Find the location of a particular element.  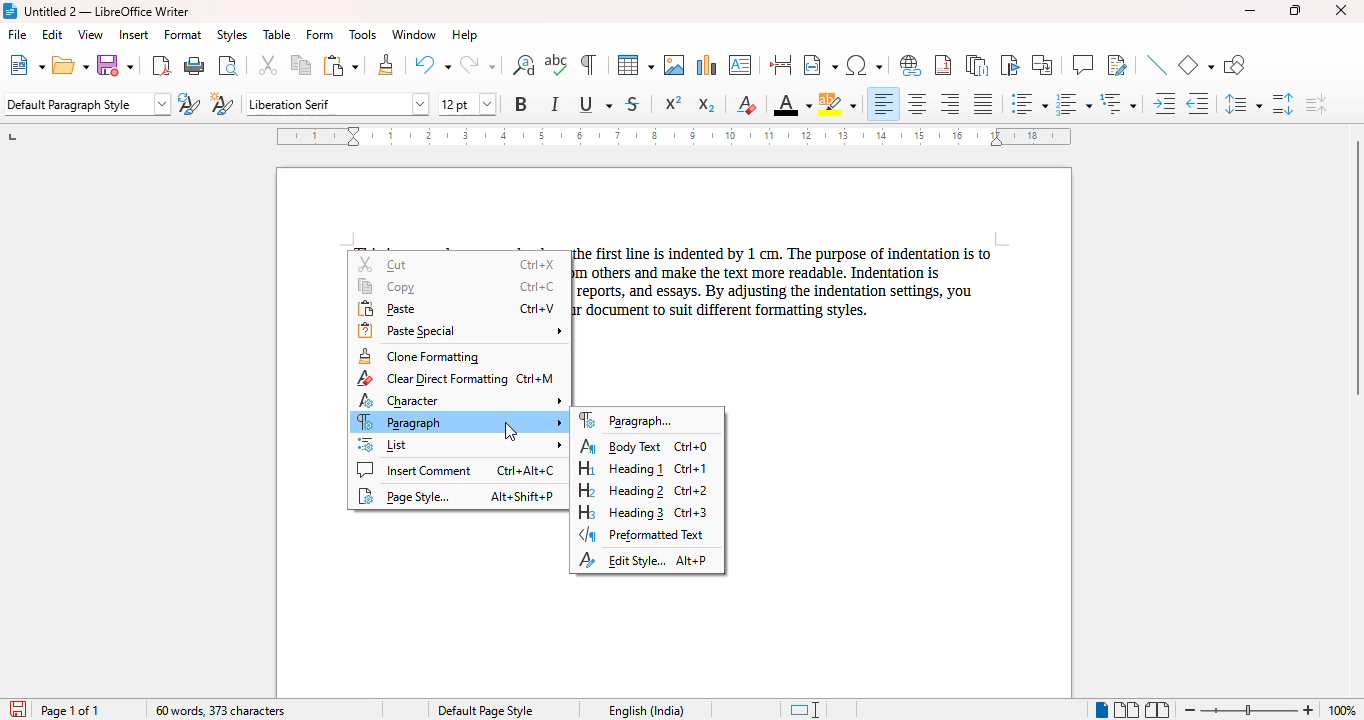

show track changes functions is located at coordinates (1117, 65).